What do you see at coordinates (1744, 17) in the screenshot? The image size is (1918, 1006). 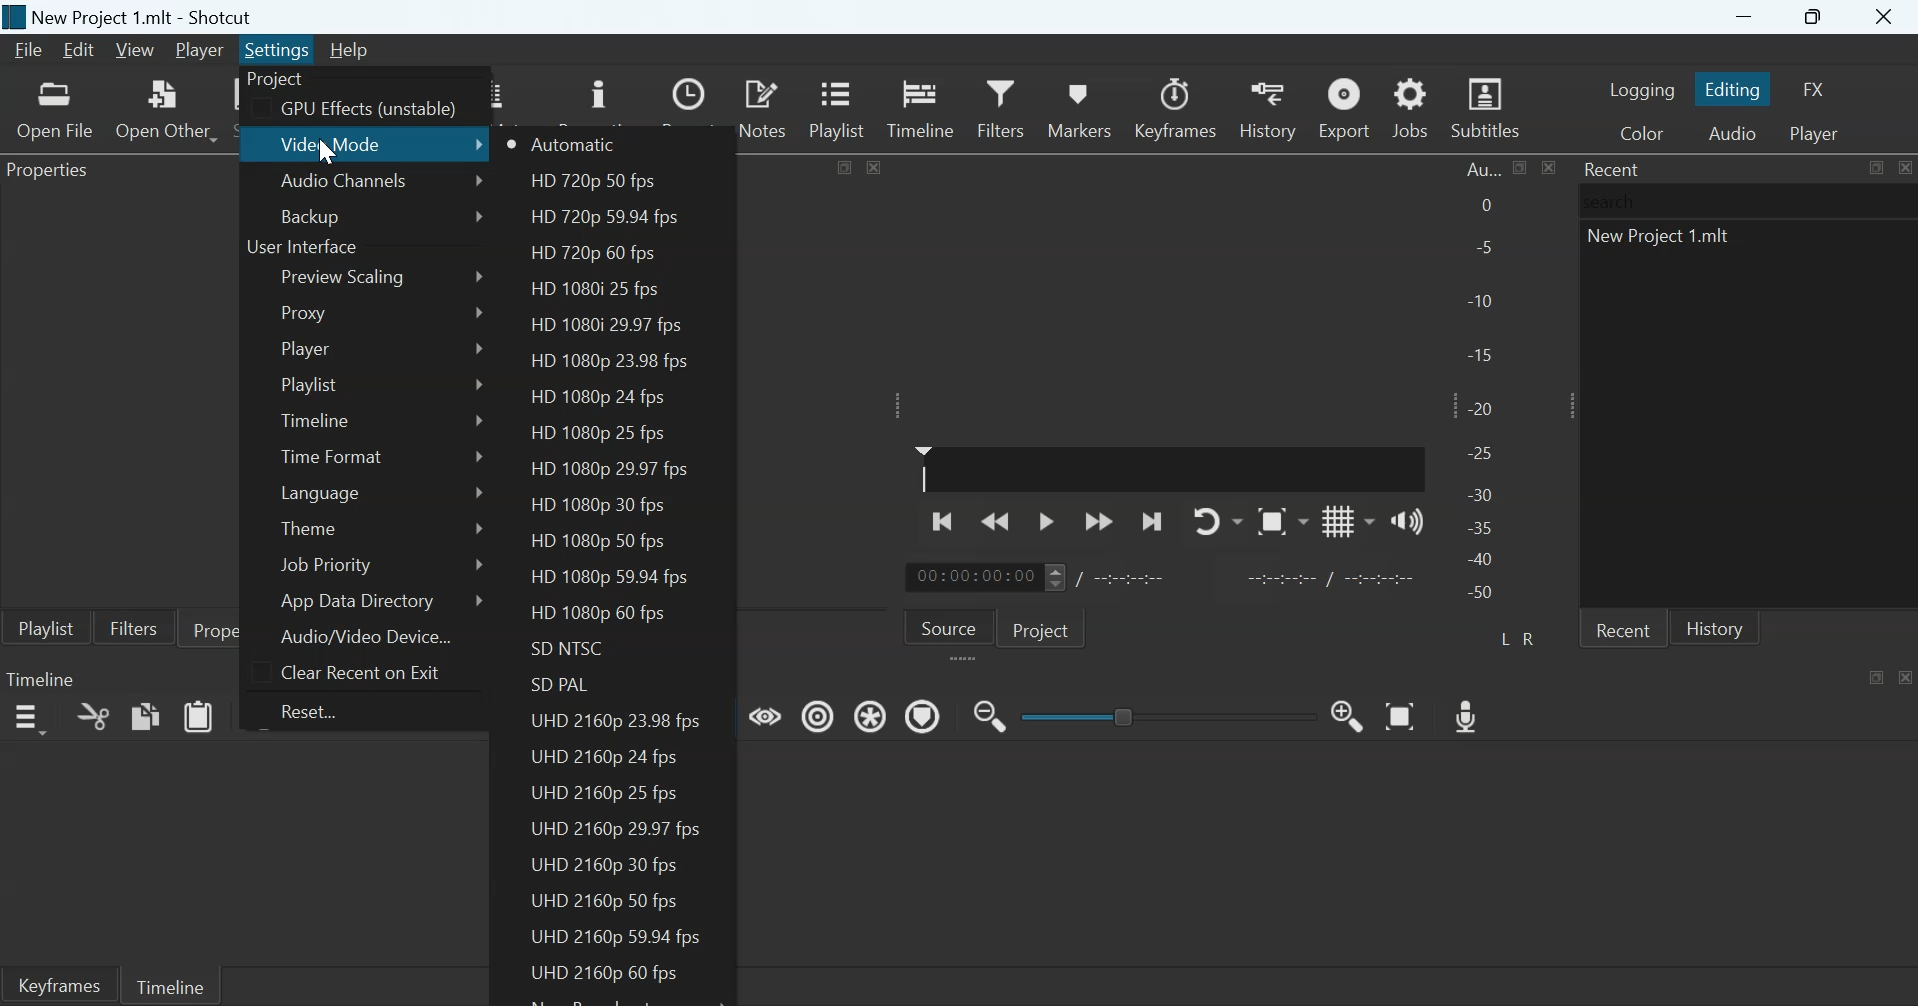 I see `Minimize` at bounding box center [1744, 17].